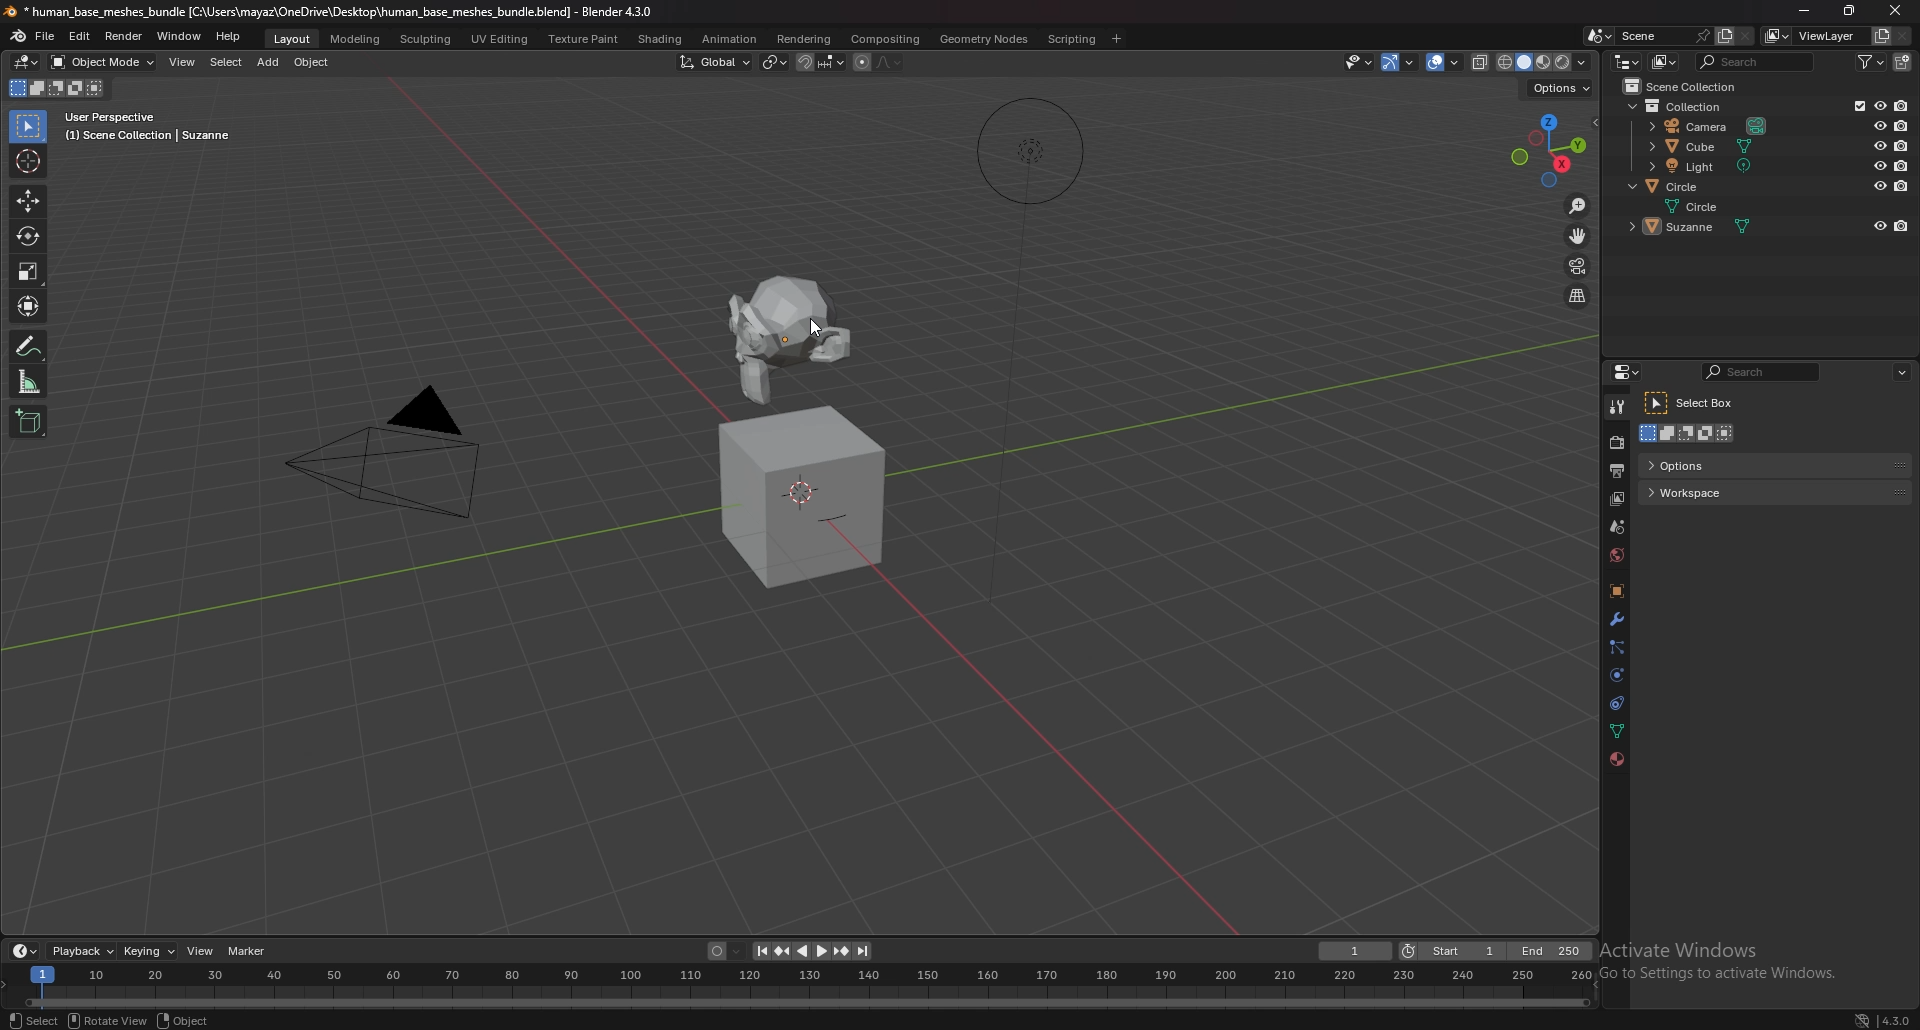  What do you see at coordinates (426, 38) in the screenshot?
I see `sculpting` at bounding box center [426, 38].